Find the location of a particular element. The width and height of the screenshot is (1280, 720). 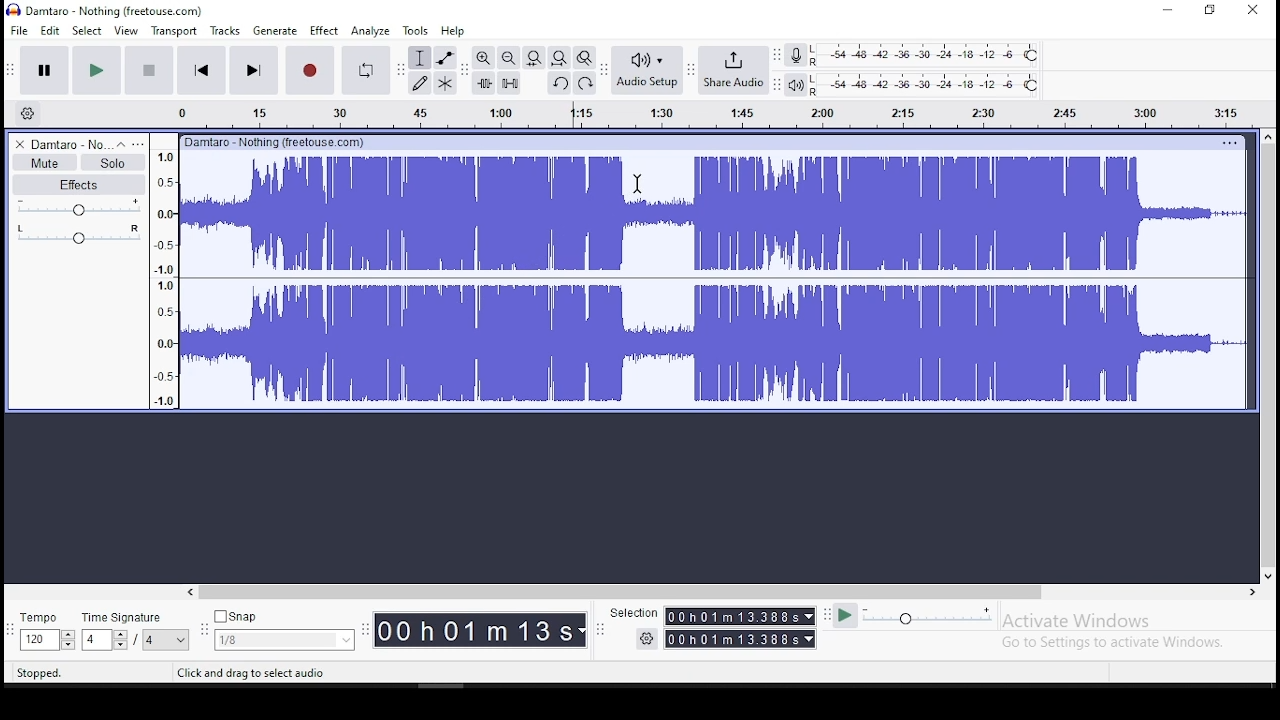

zoom toggle is located at coordinates (585, 58).